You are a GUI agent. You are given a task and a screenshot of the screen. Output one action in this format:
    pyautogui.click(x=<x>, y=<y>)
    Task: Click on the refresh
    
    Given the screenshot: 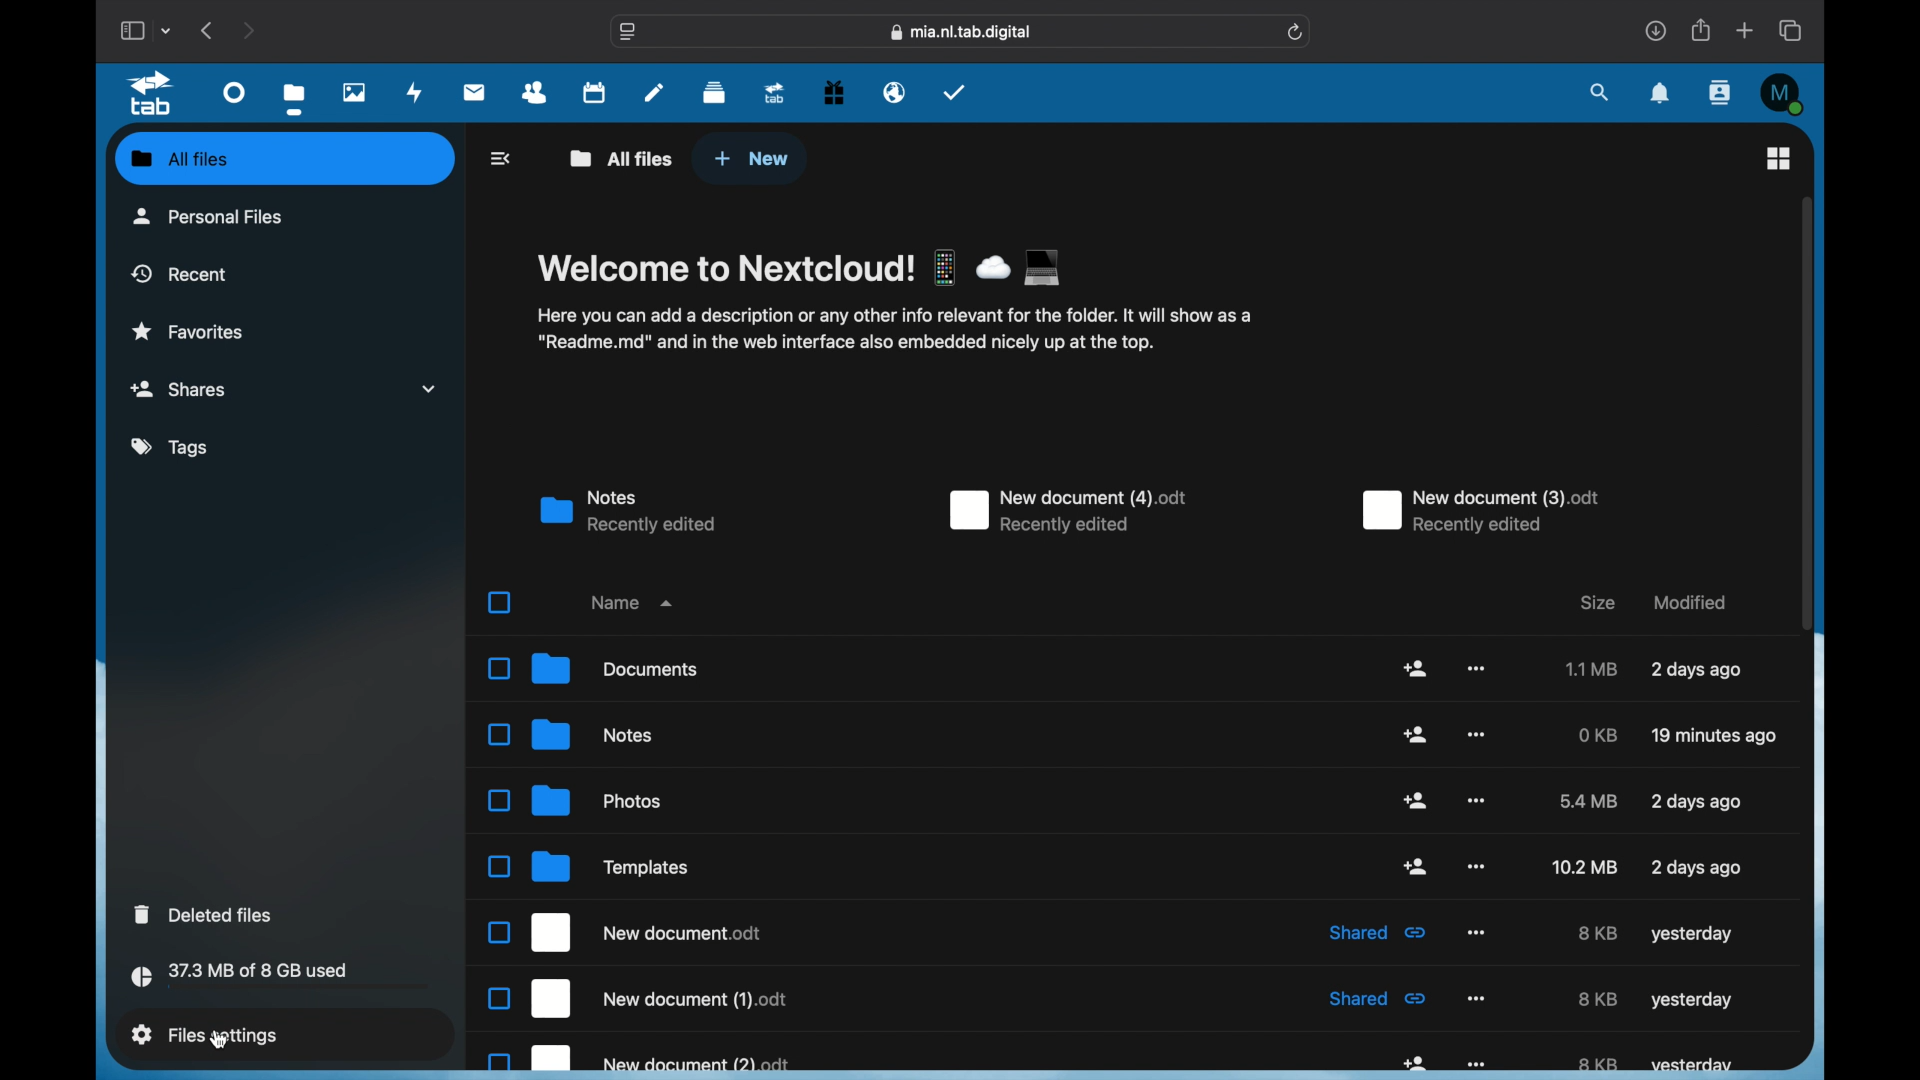 What is the action you would take?
    pyautogui.click(x=1296, y=33)
    